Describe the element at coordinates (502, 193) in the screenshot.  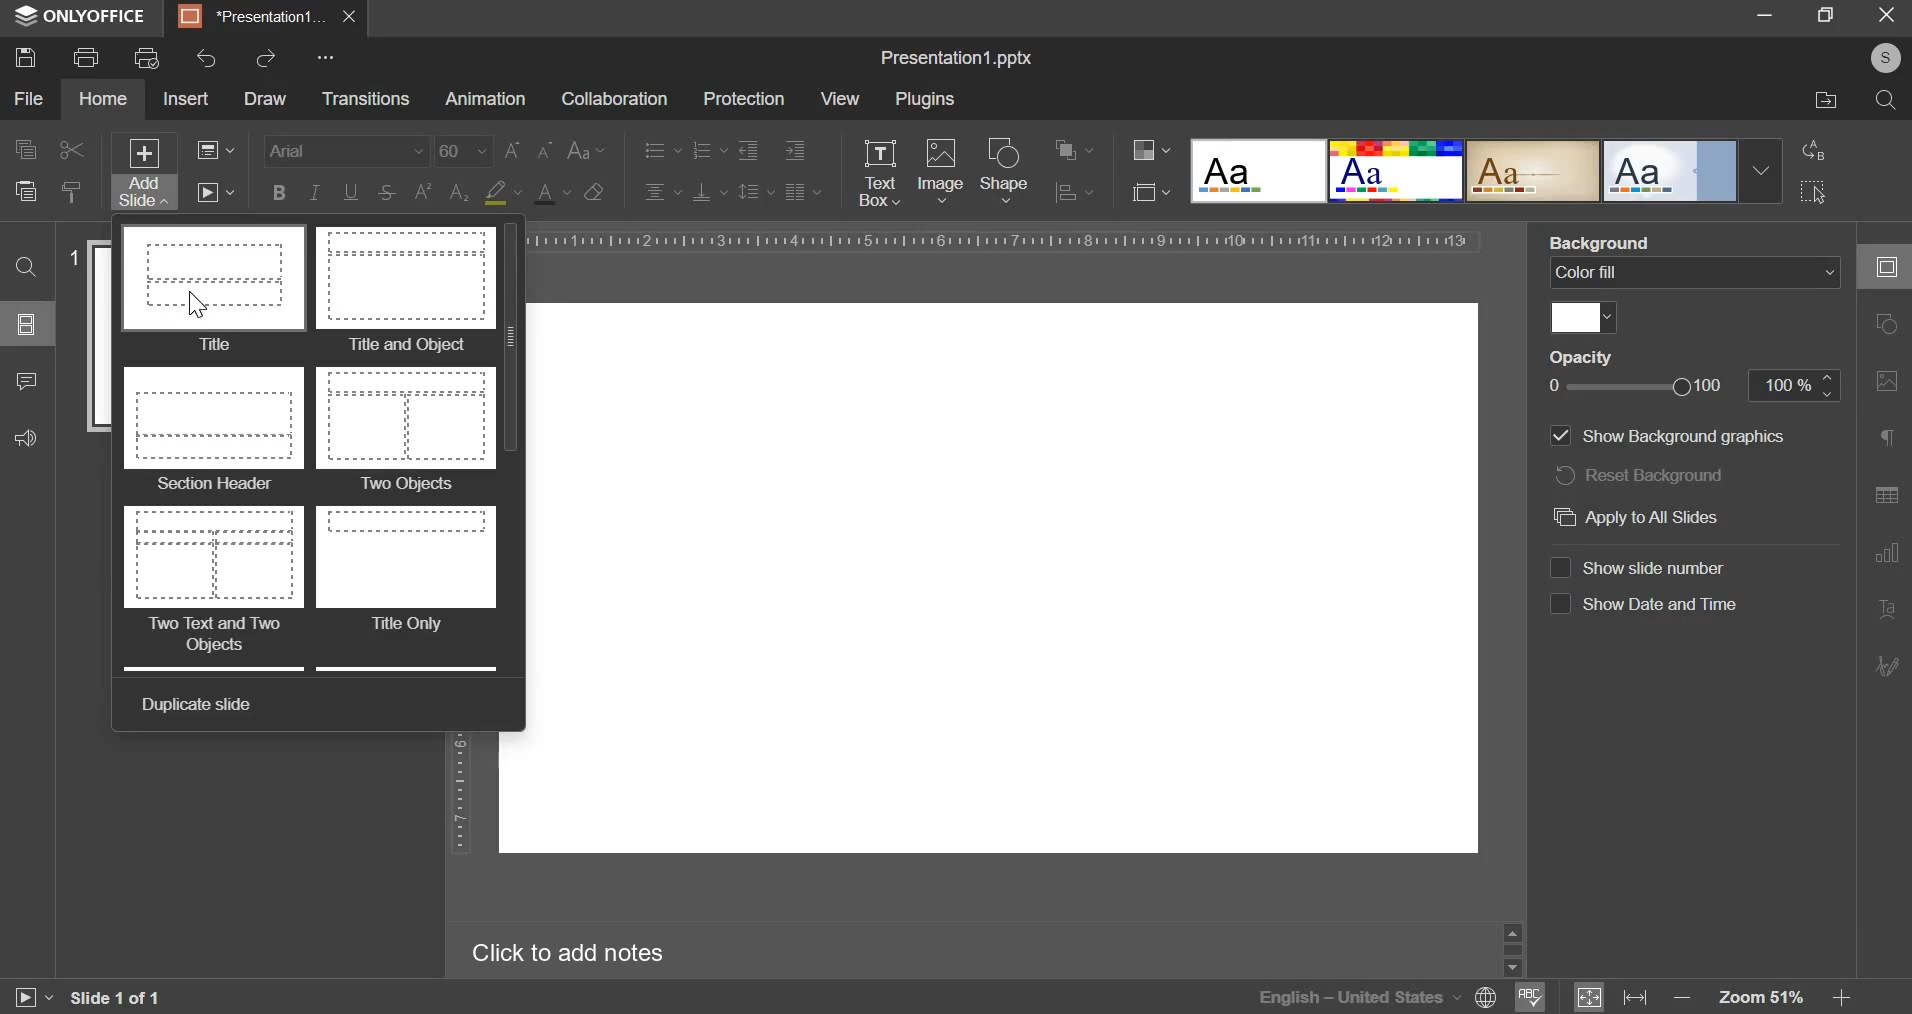
I see `fill color` at that location.